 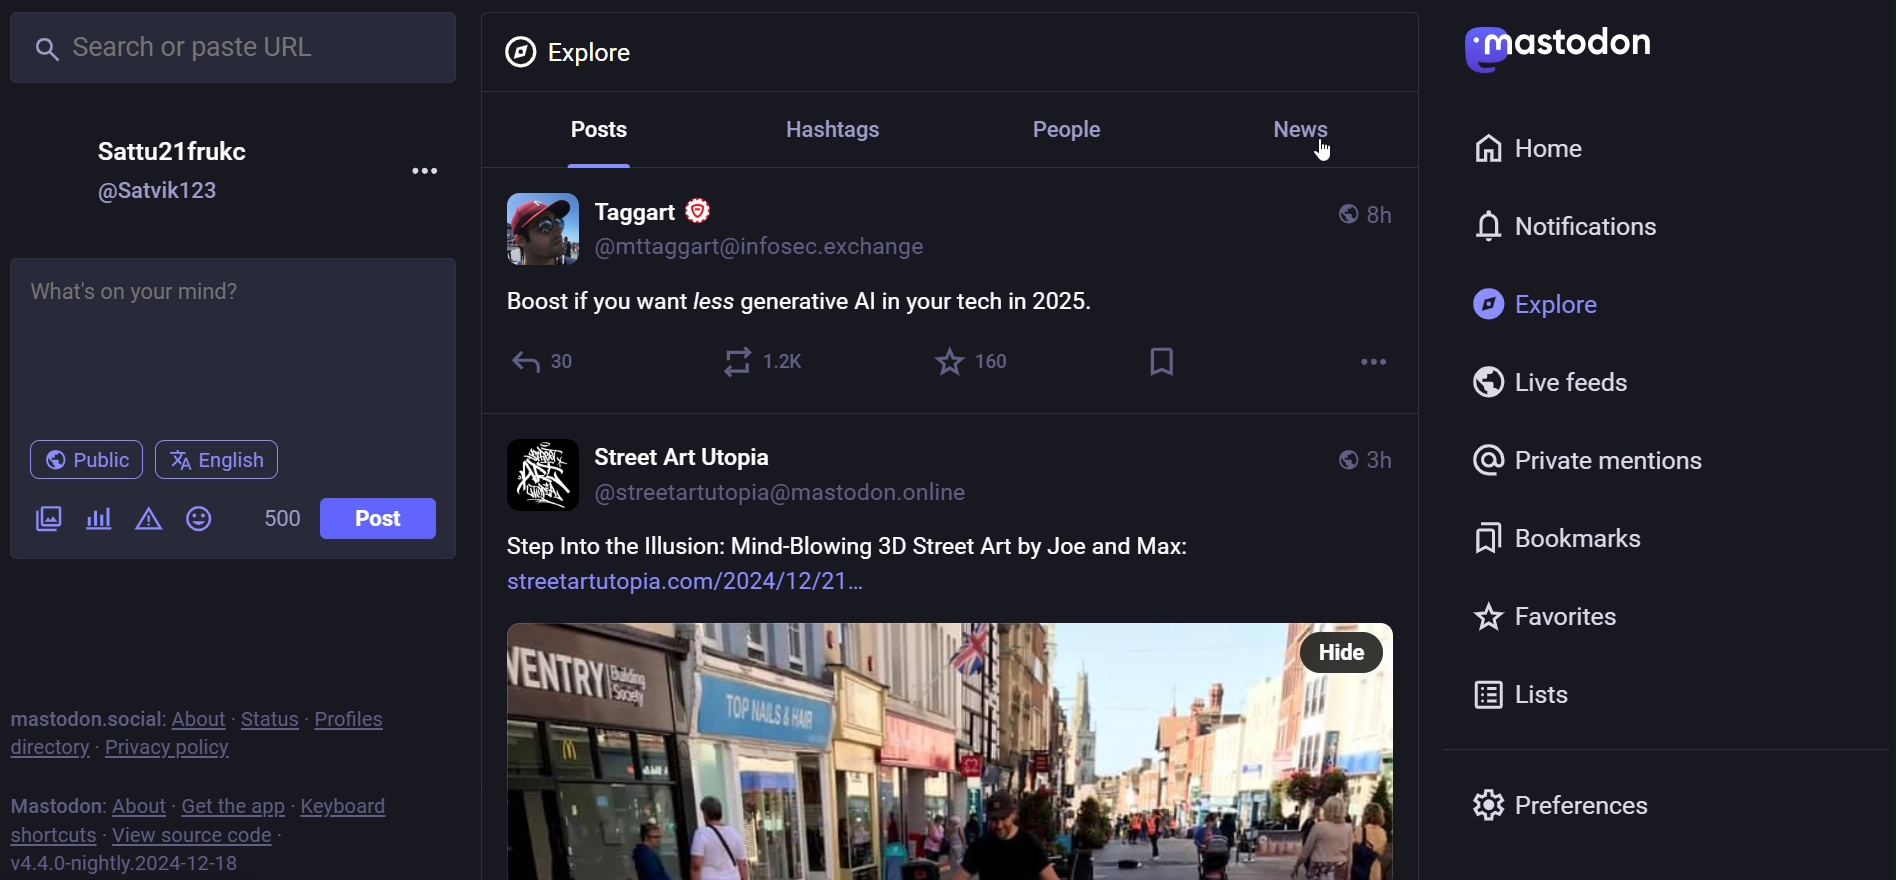 I want to click on news, so click(x=1307, y=127).